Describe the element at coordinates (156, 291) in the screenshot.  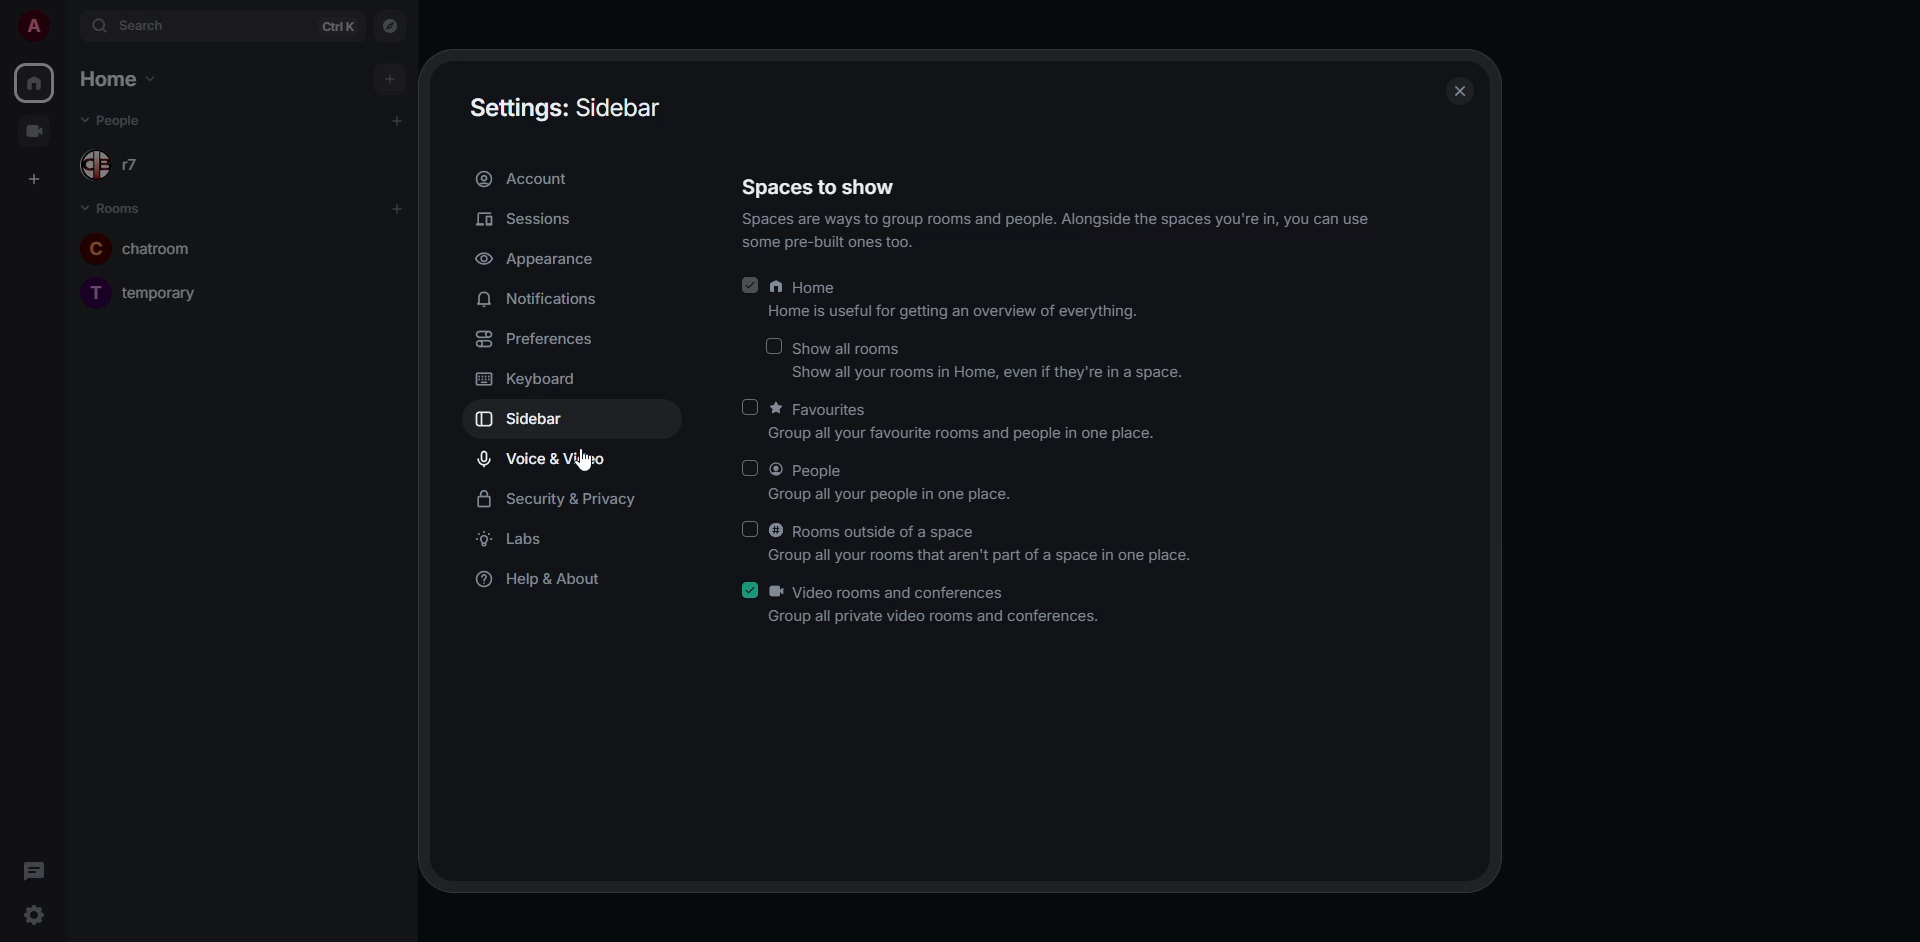
I see `room` at that location.